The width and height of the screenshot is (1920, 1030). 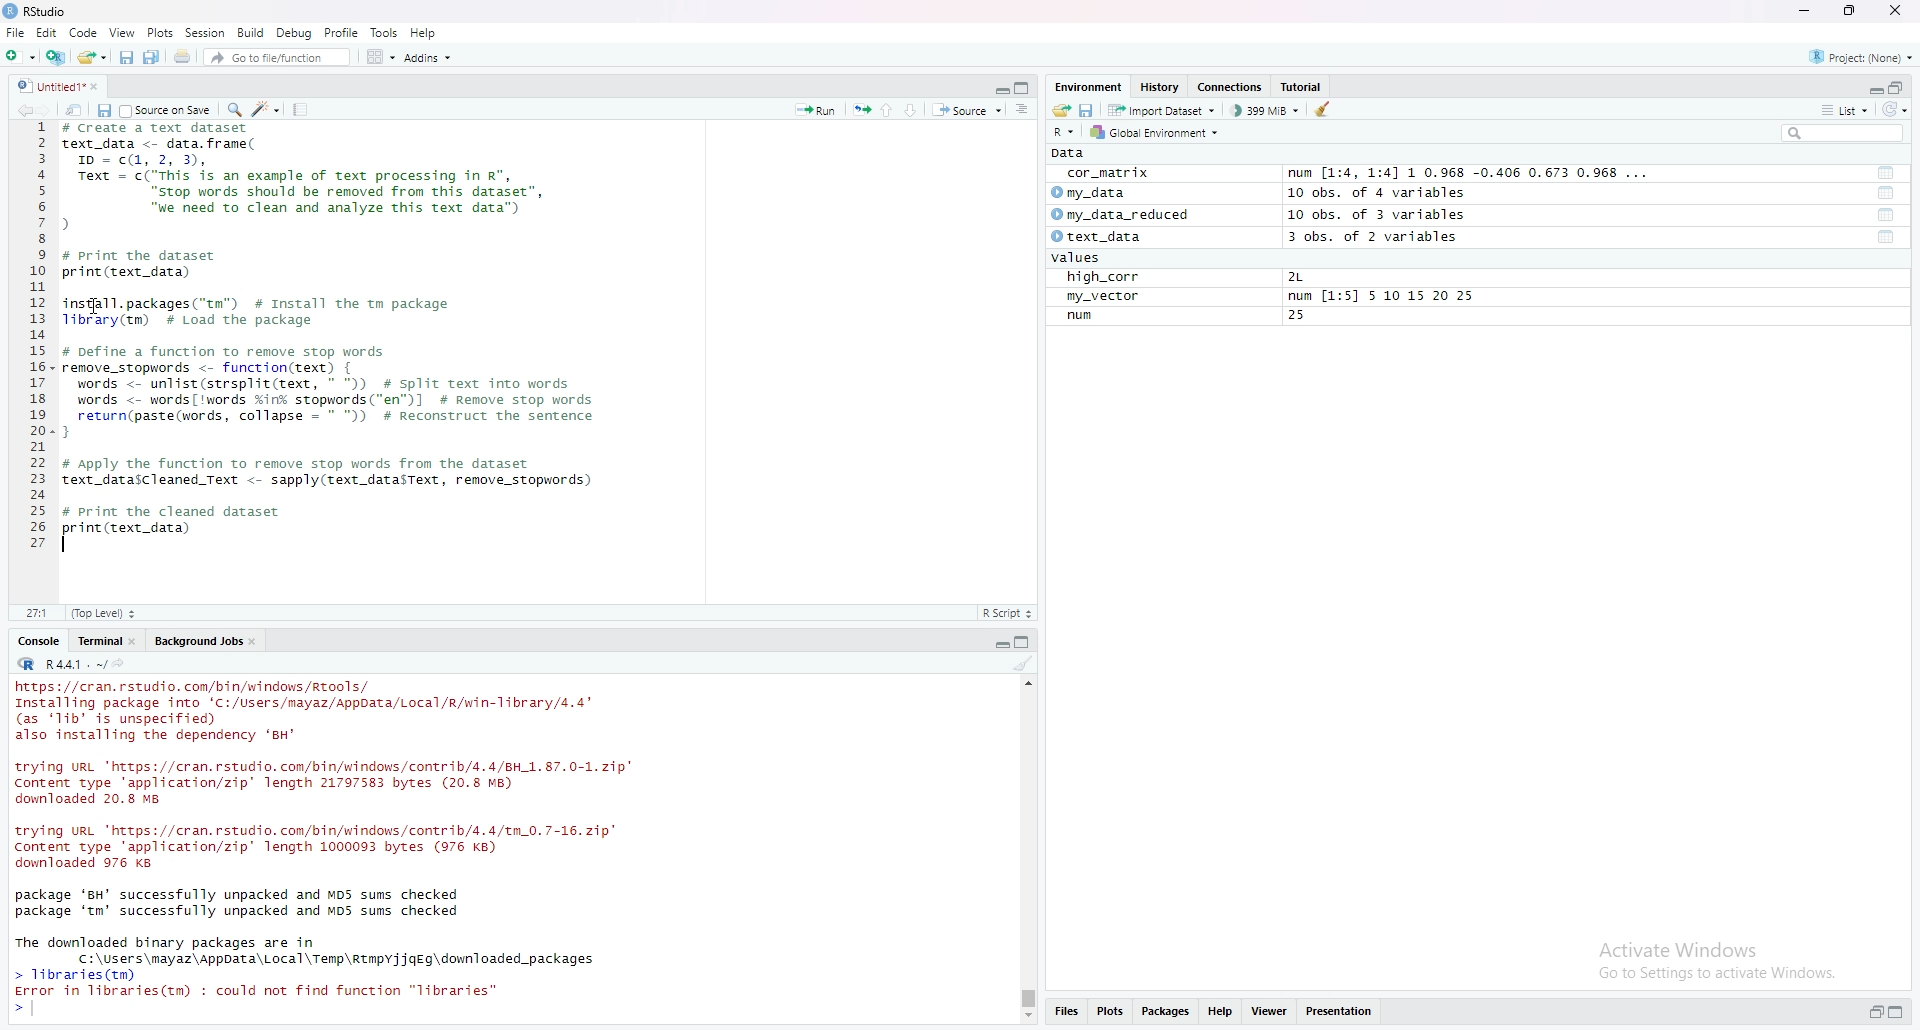 What do you see at coordinates (295, 33) in the screenshot?
I see `debug` at bounding box center [295, 33].